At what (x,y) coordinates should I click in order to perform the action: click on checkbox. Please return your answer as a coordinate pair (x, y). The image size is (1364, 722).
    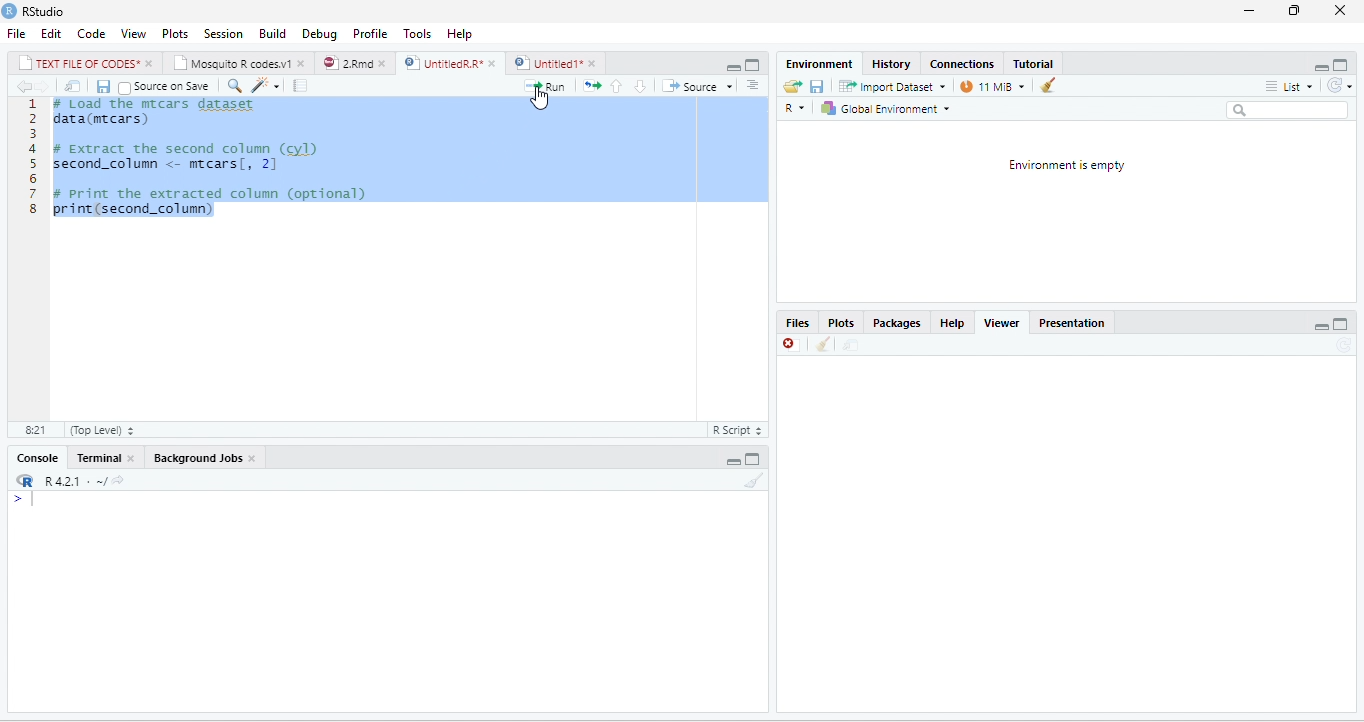
    Looking at the image, I should click on (124, 87).